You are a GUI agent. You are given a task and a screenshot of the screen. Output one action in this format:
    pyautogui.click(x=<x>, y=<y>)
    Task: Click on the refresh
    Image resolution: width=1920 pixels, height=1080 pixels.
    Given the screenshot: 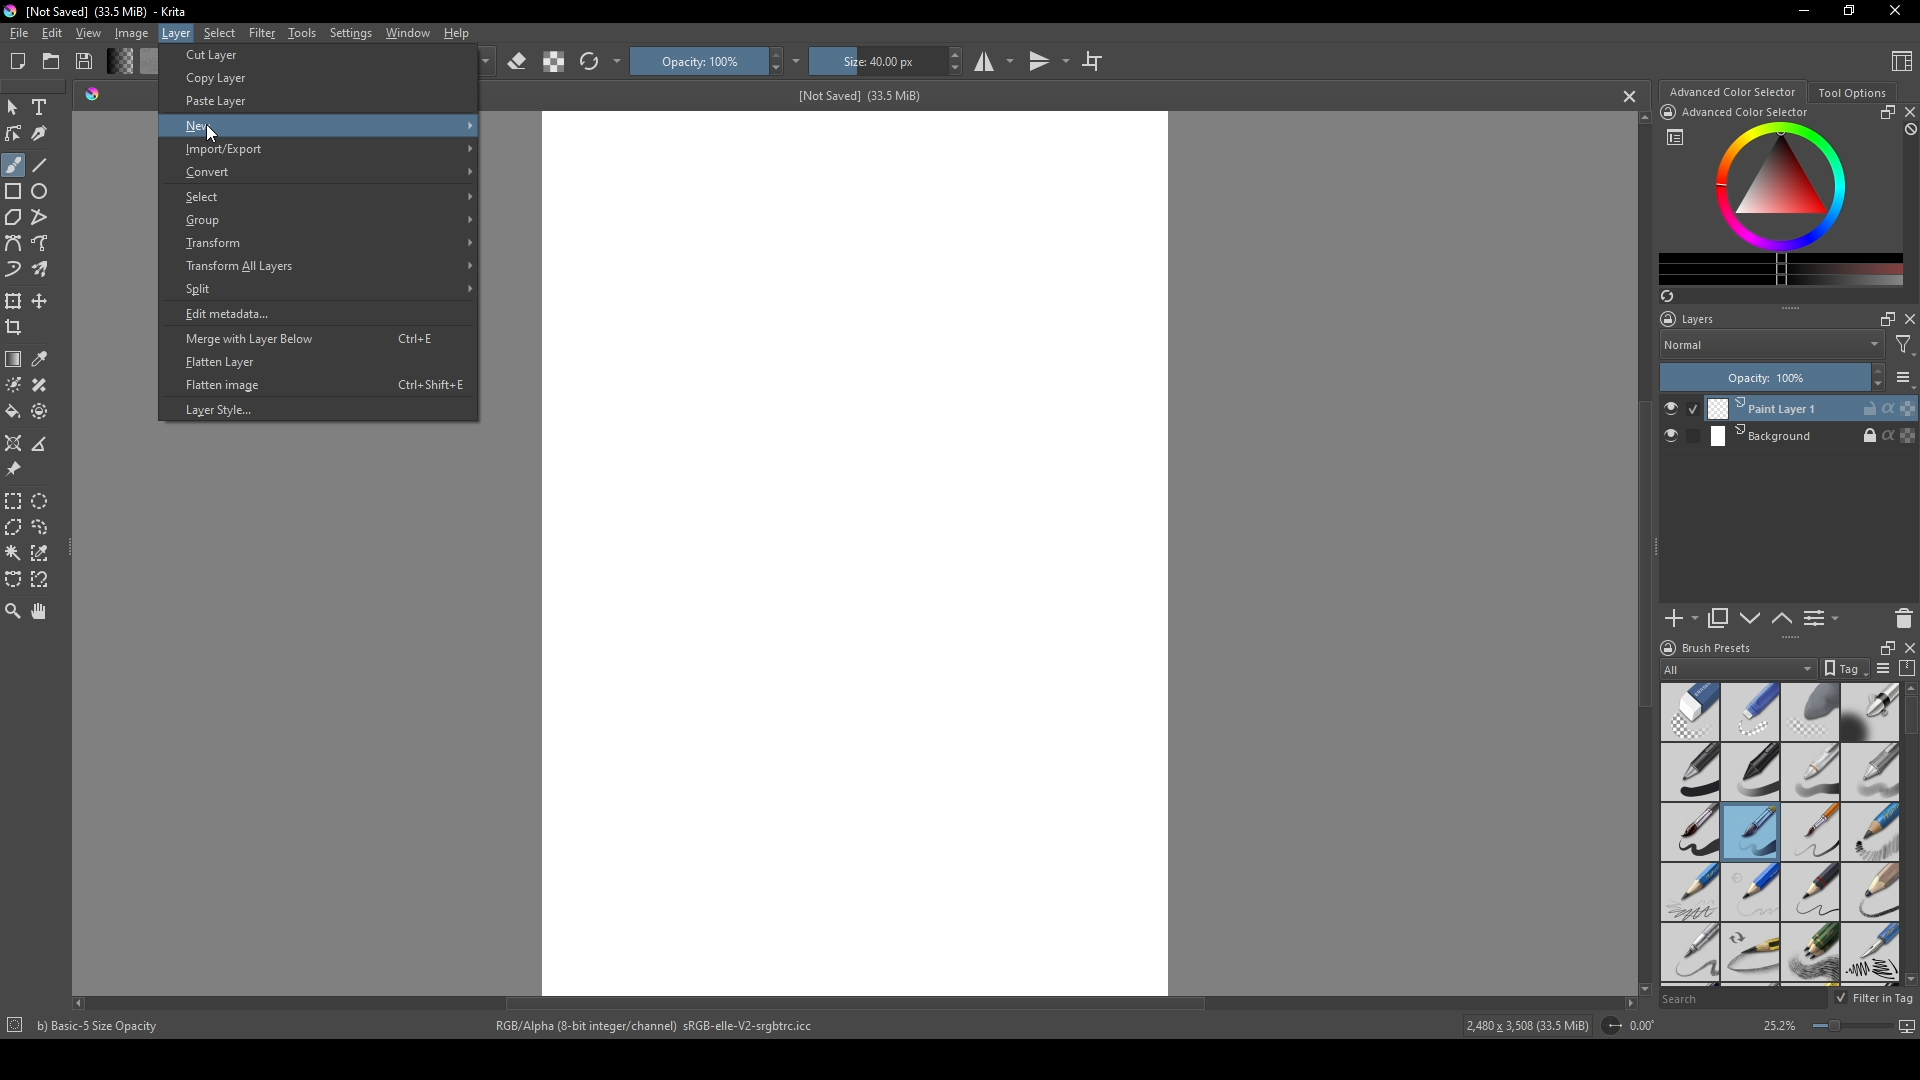 What is the action you would take?
    pyautogui.click(x=589, y=62)
    